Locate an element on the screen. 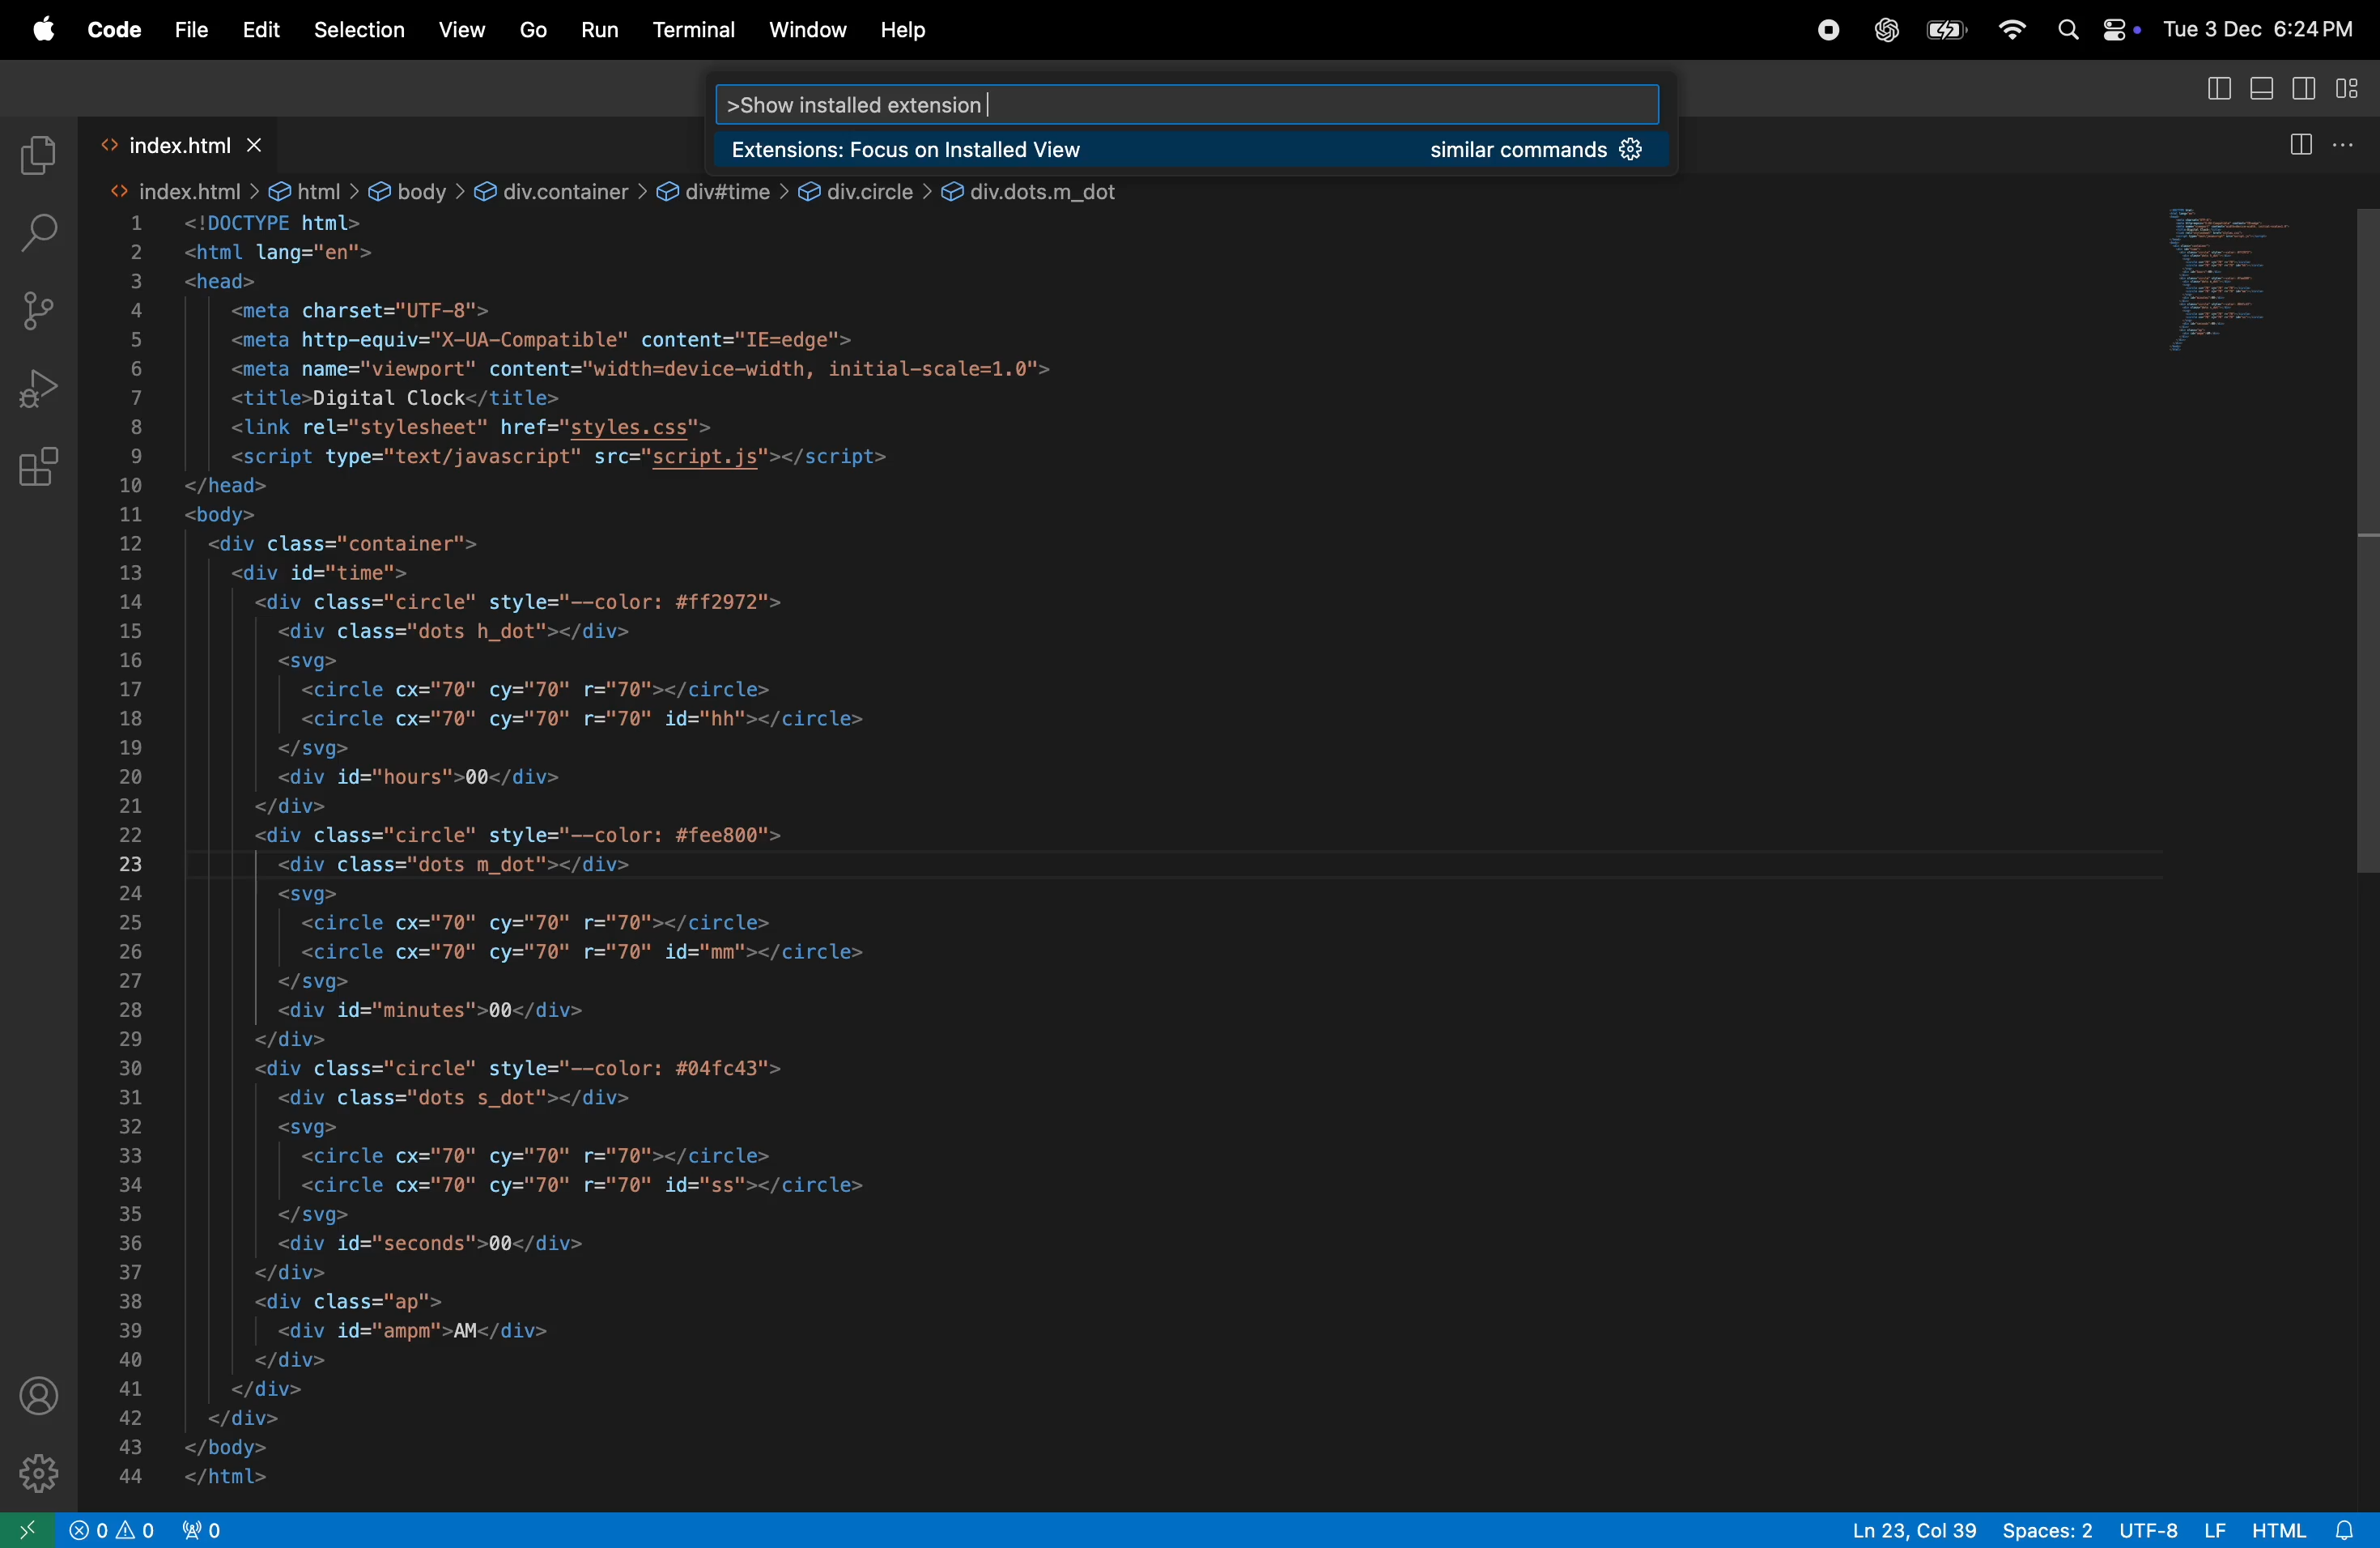 This screenshot has height=1548, width=2380. new window is located at coordinates (25, 1529).